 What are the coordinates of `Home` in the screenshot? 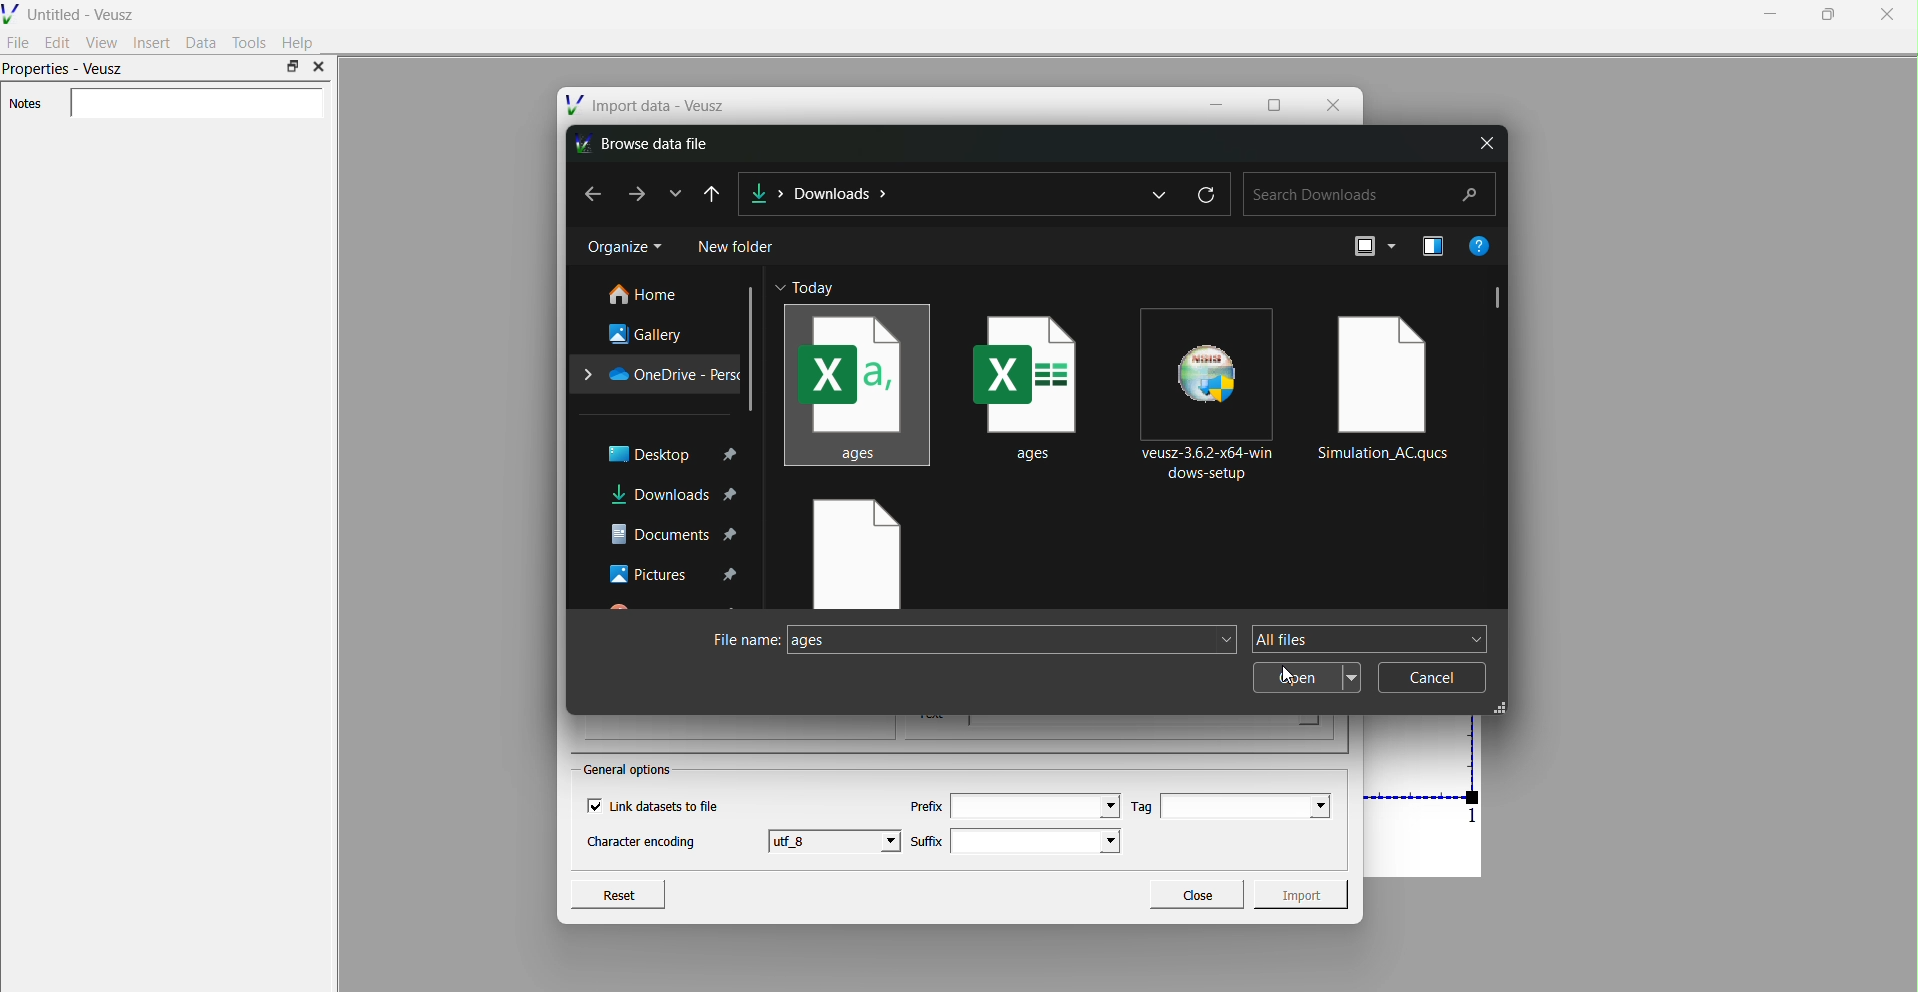 It's located at (647, 295).